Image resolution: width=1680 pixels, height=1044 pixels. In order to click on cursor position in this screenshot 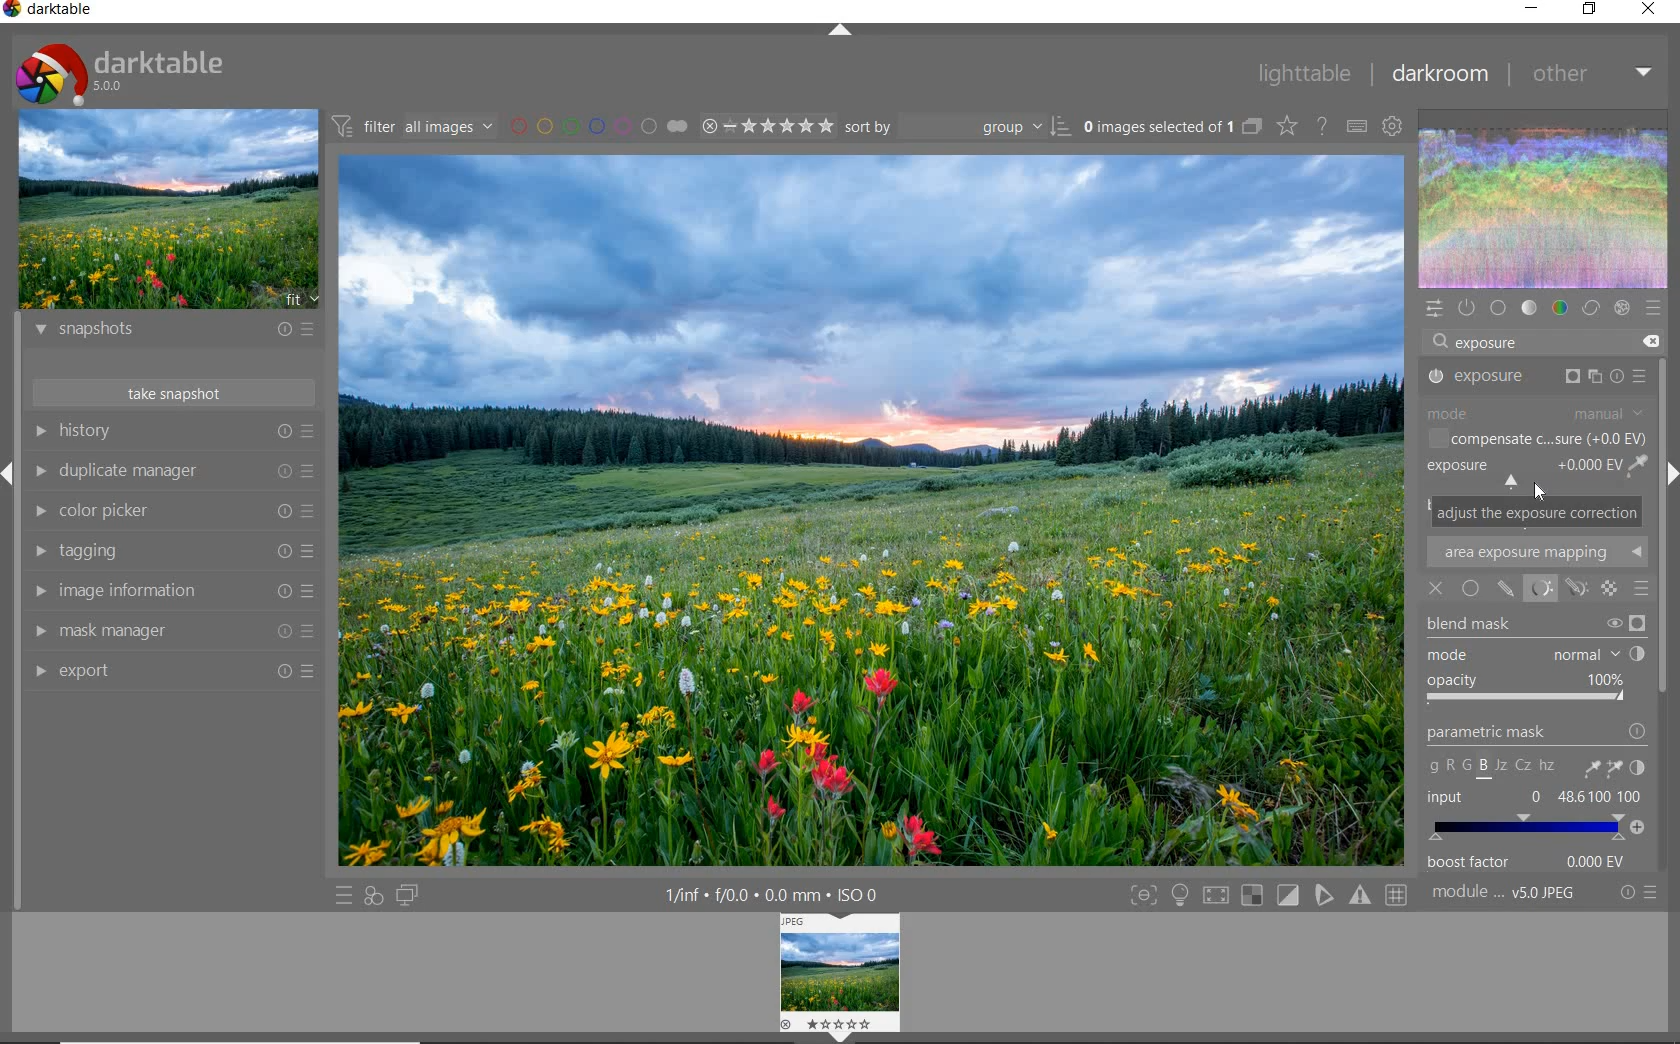, I will do `click(1542, 493)`.